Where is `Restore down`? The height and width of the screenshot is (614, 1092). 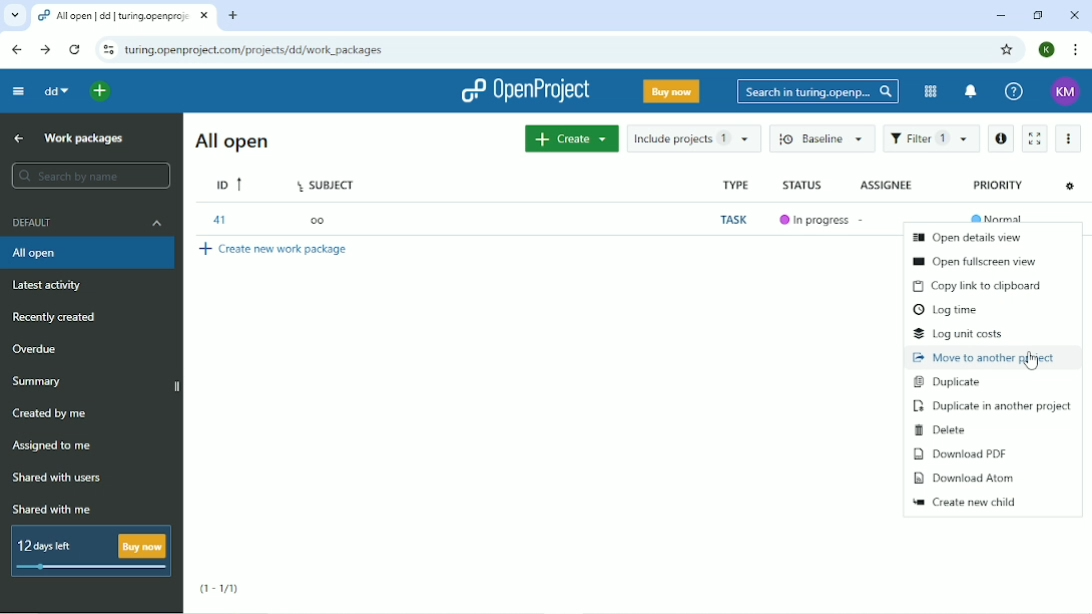 Restore down is located at coordinates (1036, 15).